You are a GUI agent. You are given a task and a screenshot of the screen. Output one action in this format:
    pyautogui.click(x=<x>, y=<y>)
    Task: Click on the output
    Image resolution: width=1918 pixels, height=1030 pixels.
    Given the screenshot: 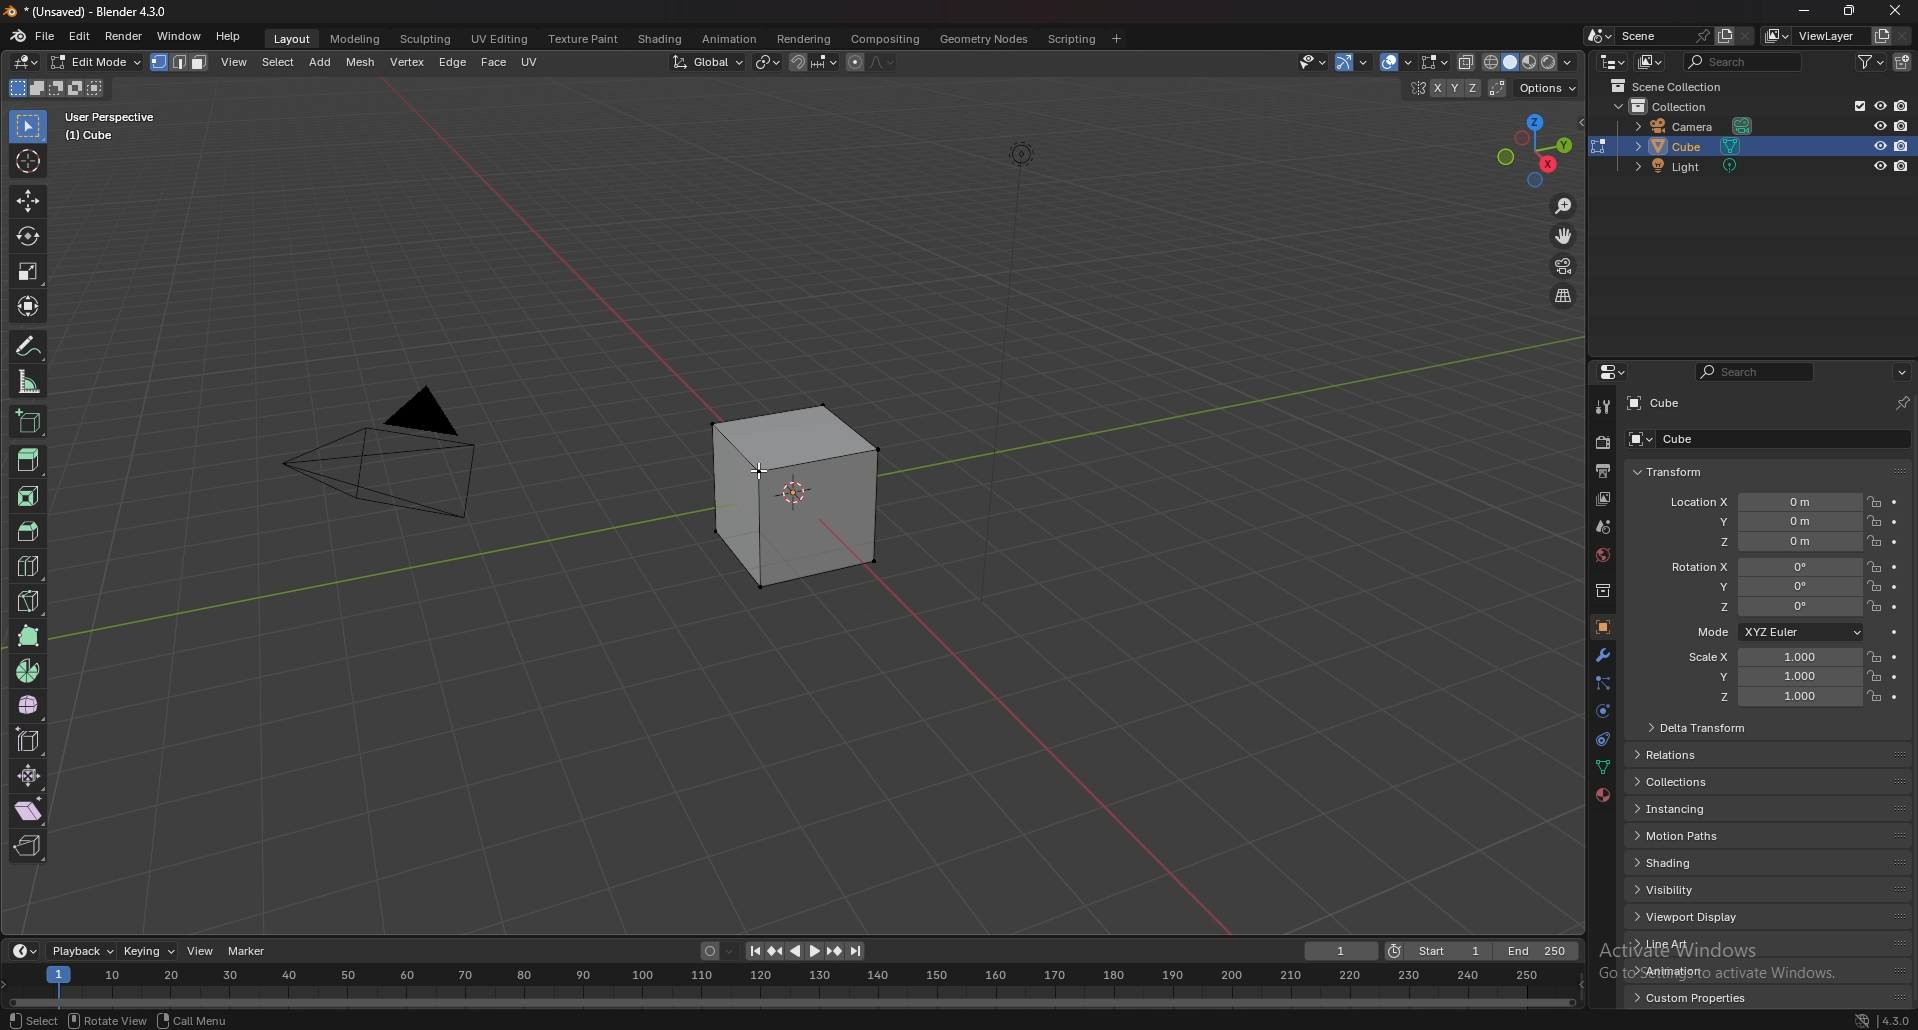 What is the action you would take?
    pyautogui.click(x=1605, y=470)
    